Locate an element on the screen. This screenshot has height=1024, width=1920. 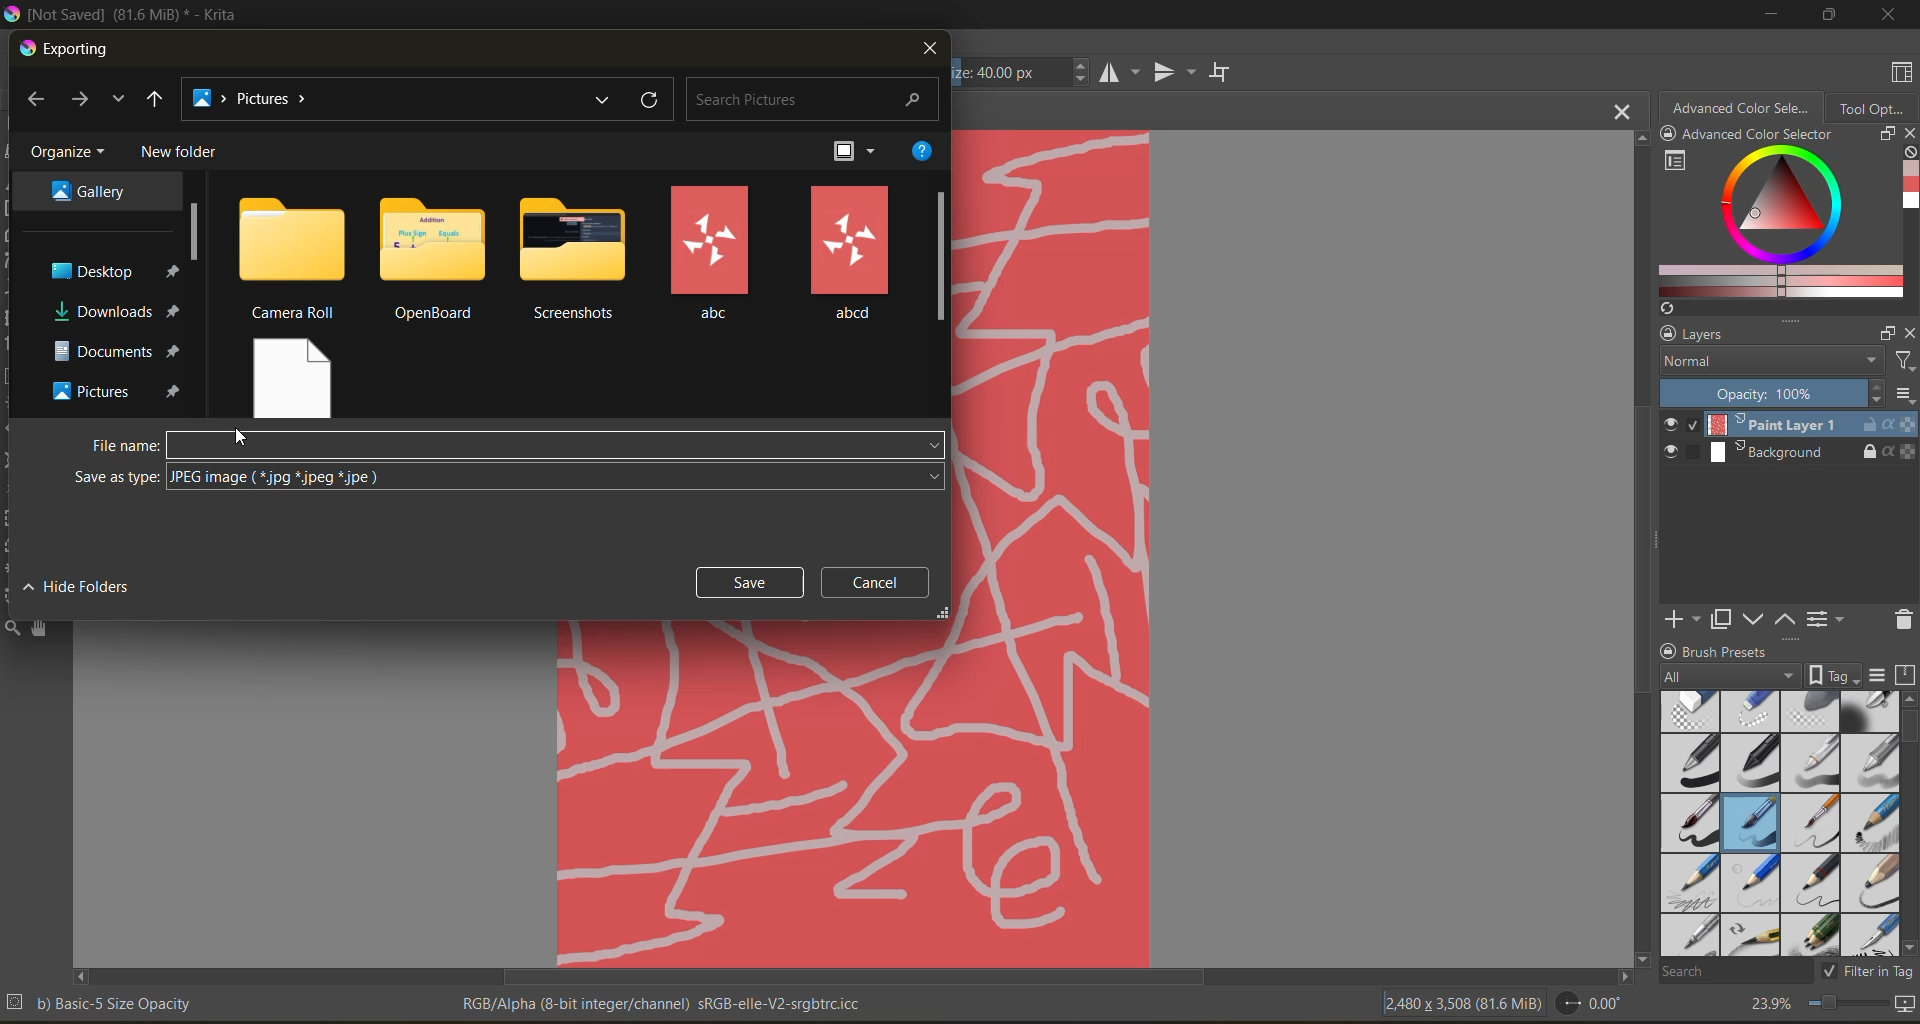
filters is located at coordinates (1903, 362).